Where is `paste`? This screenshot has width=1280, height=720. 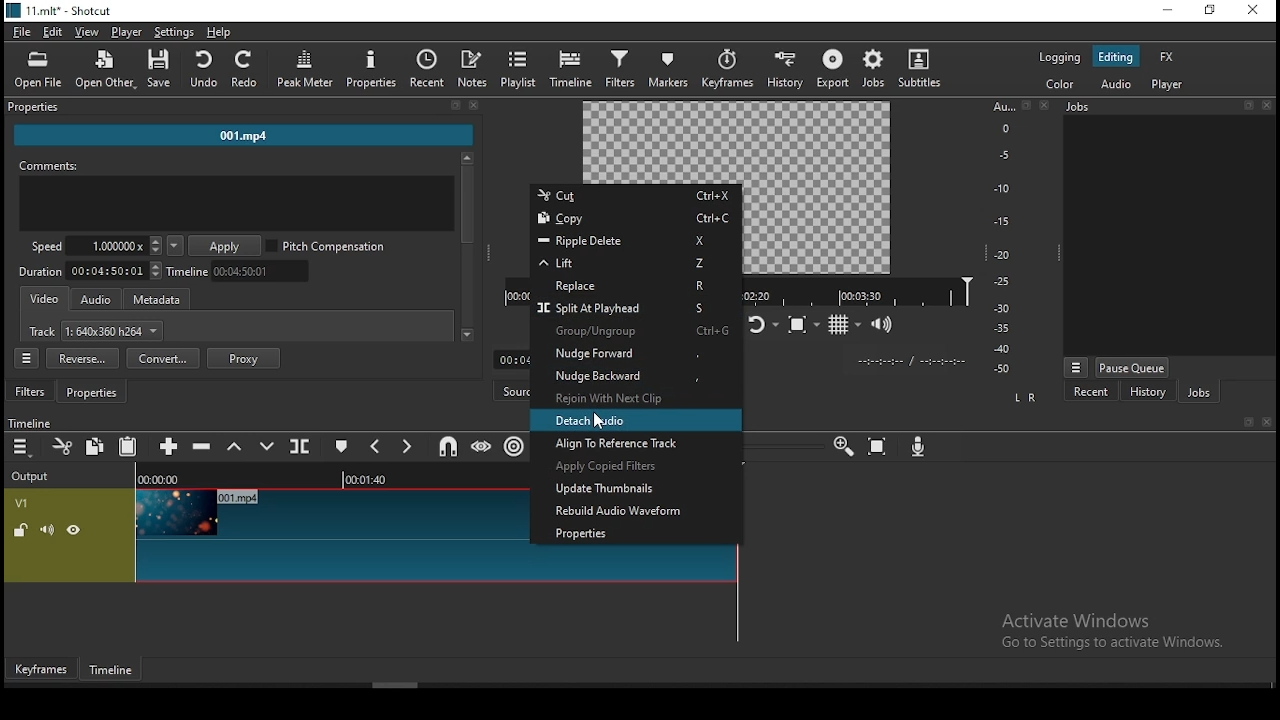 paste is located at coordinates (127, 447).